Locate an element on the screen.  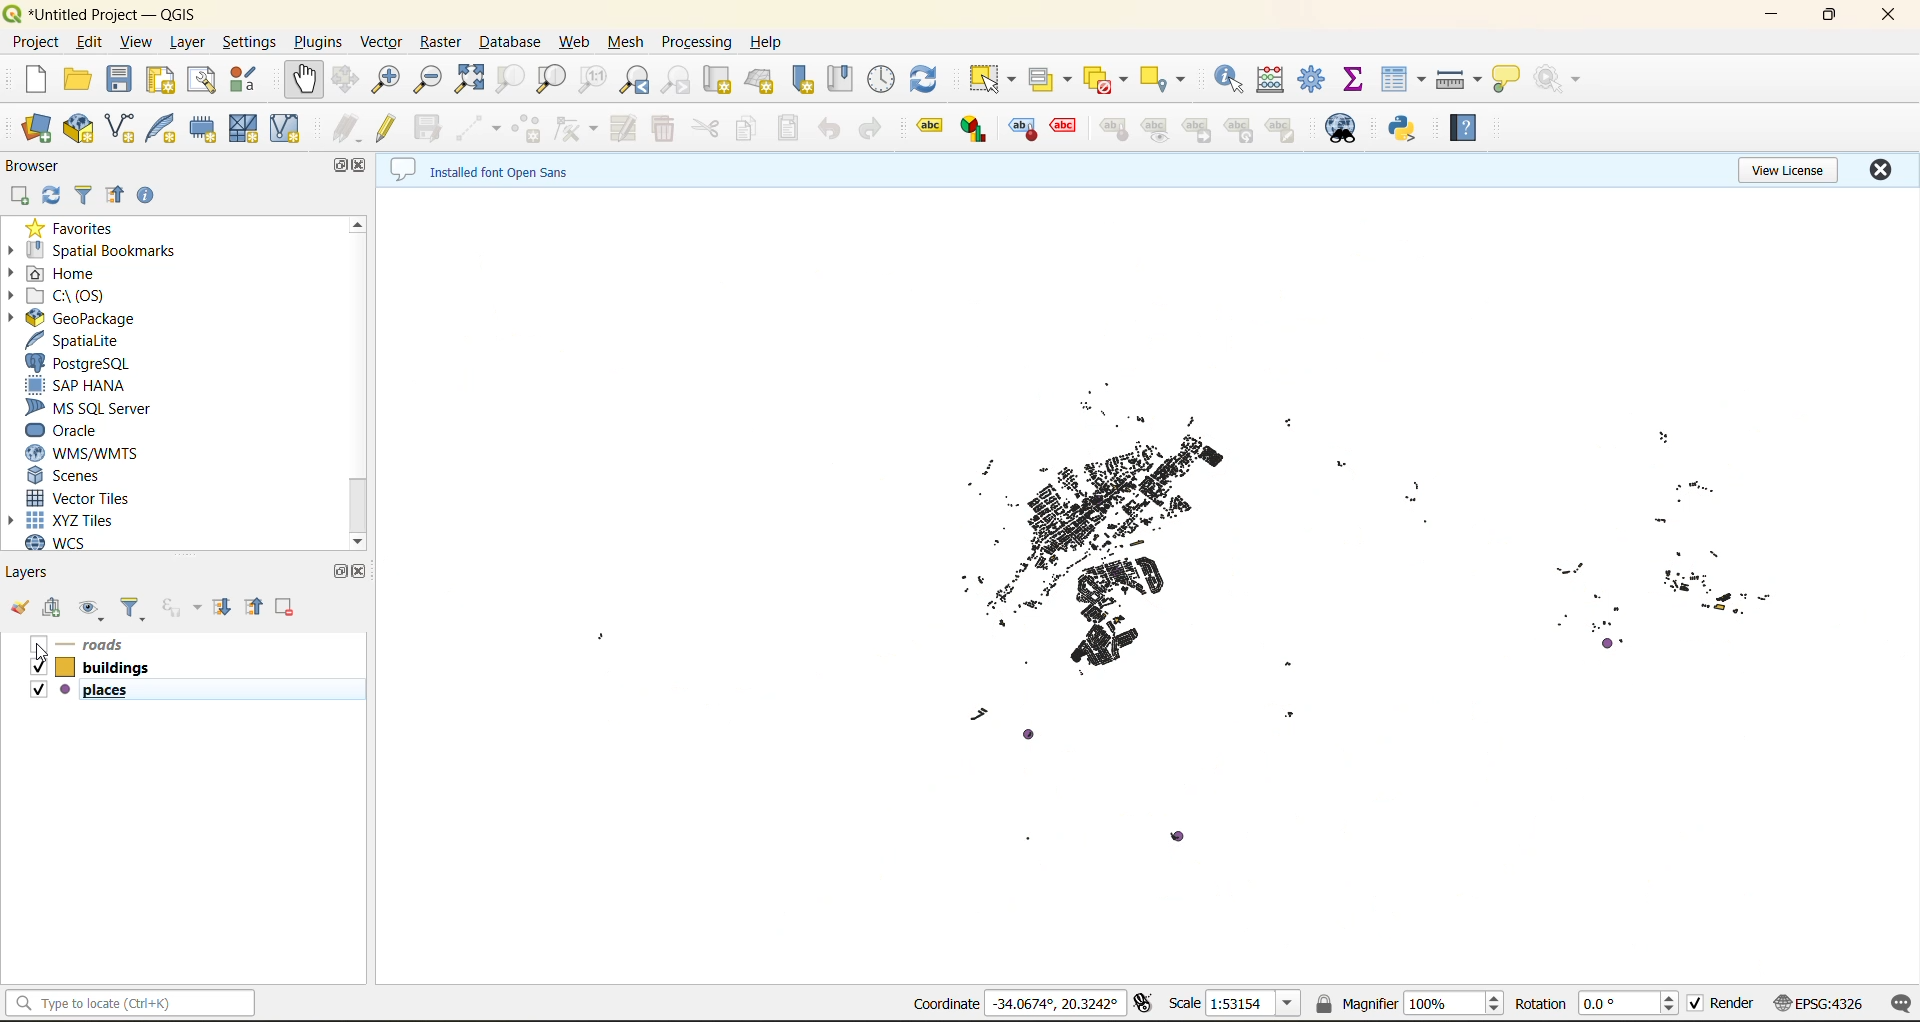
settings is located at coordinates (249, 43).